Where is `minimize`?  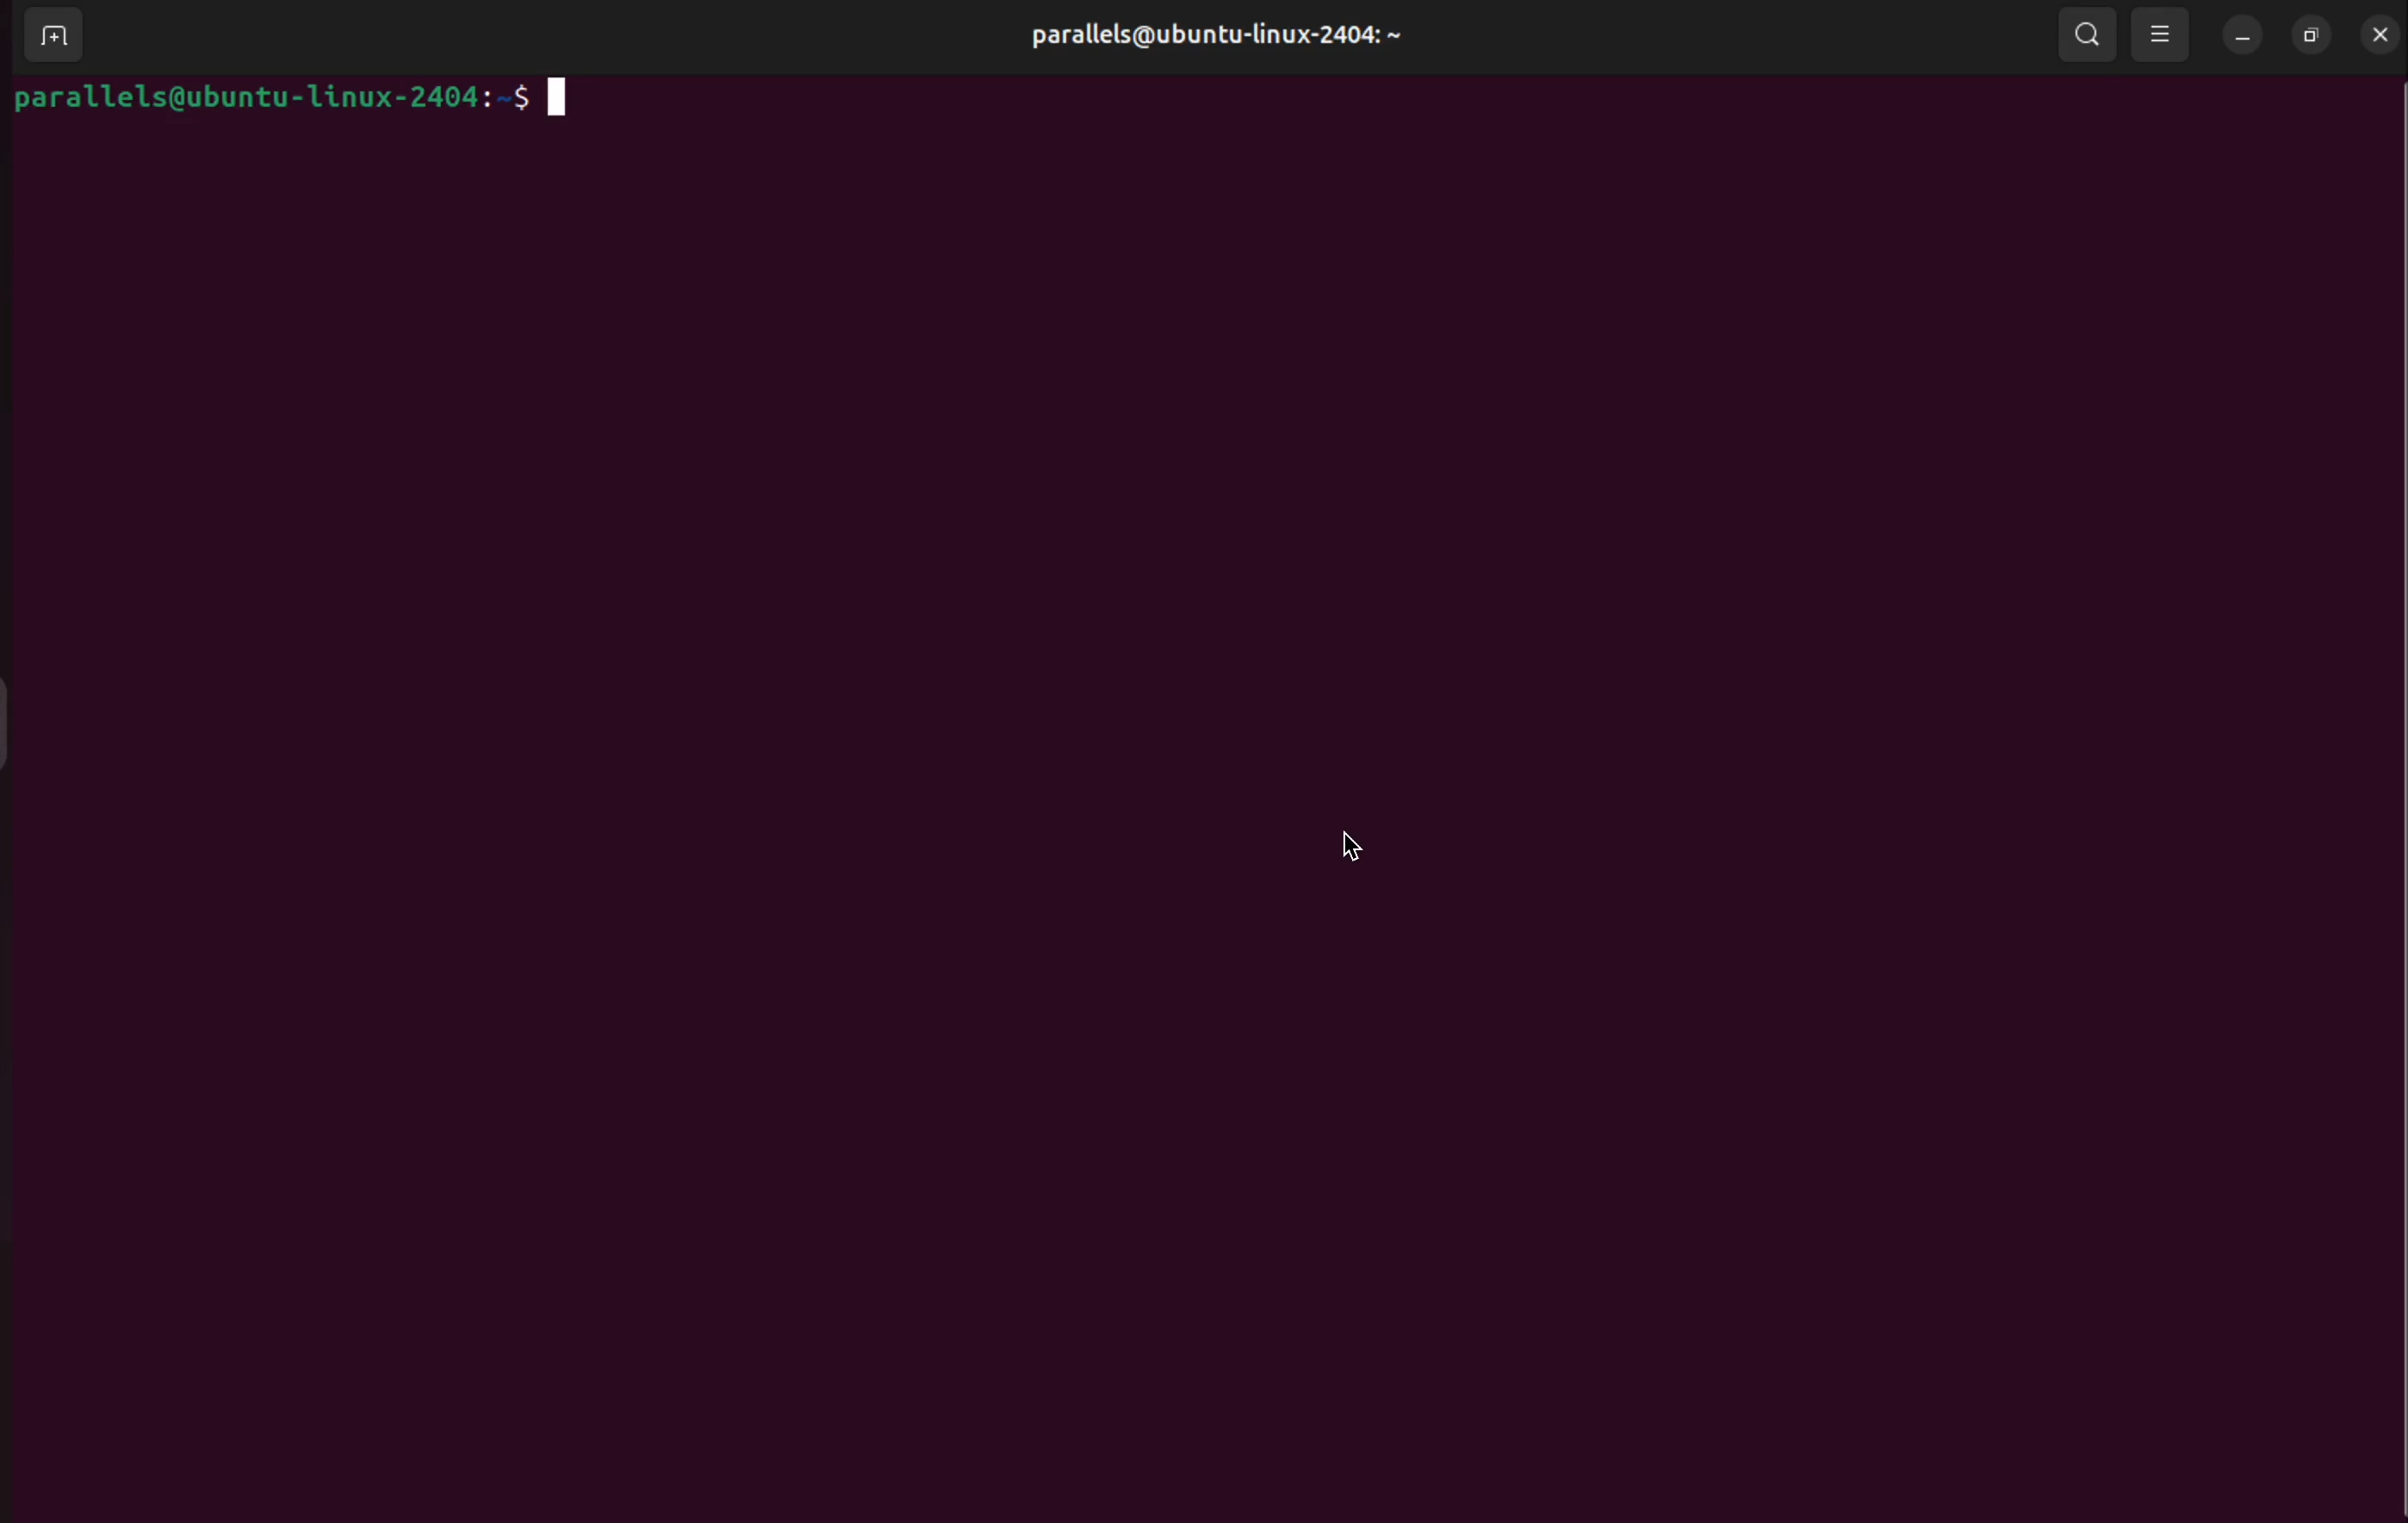 minimize is located at coordinates (2244, 34).